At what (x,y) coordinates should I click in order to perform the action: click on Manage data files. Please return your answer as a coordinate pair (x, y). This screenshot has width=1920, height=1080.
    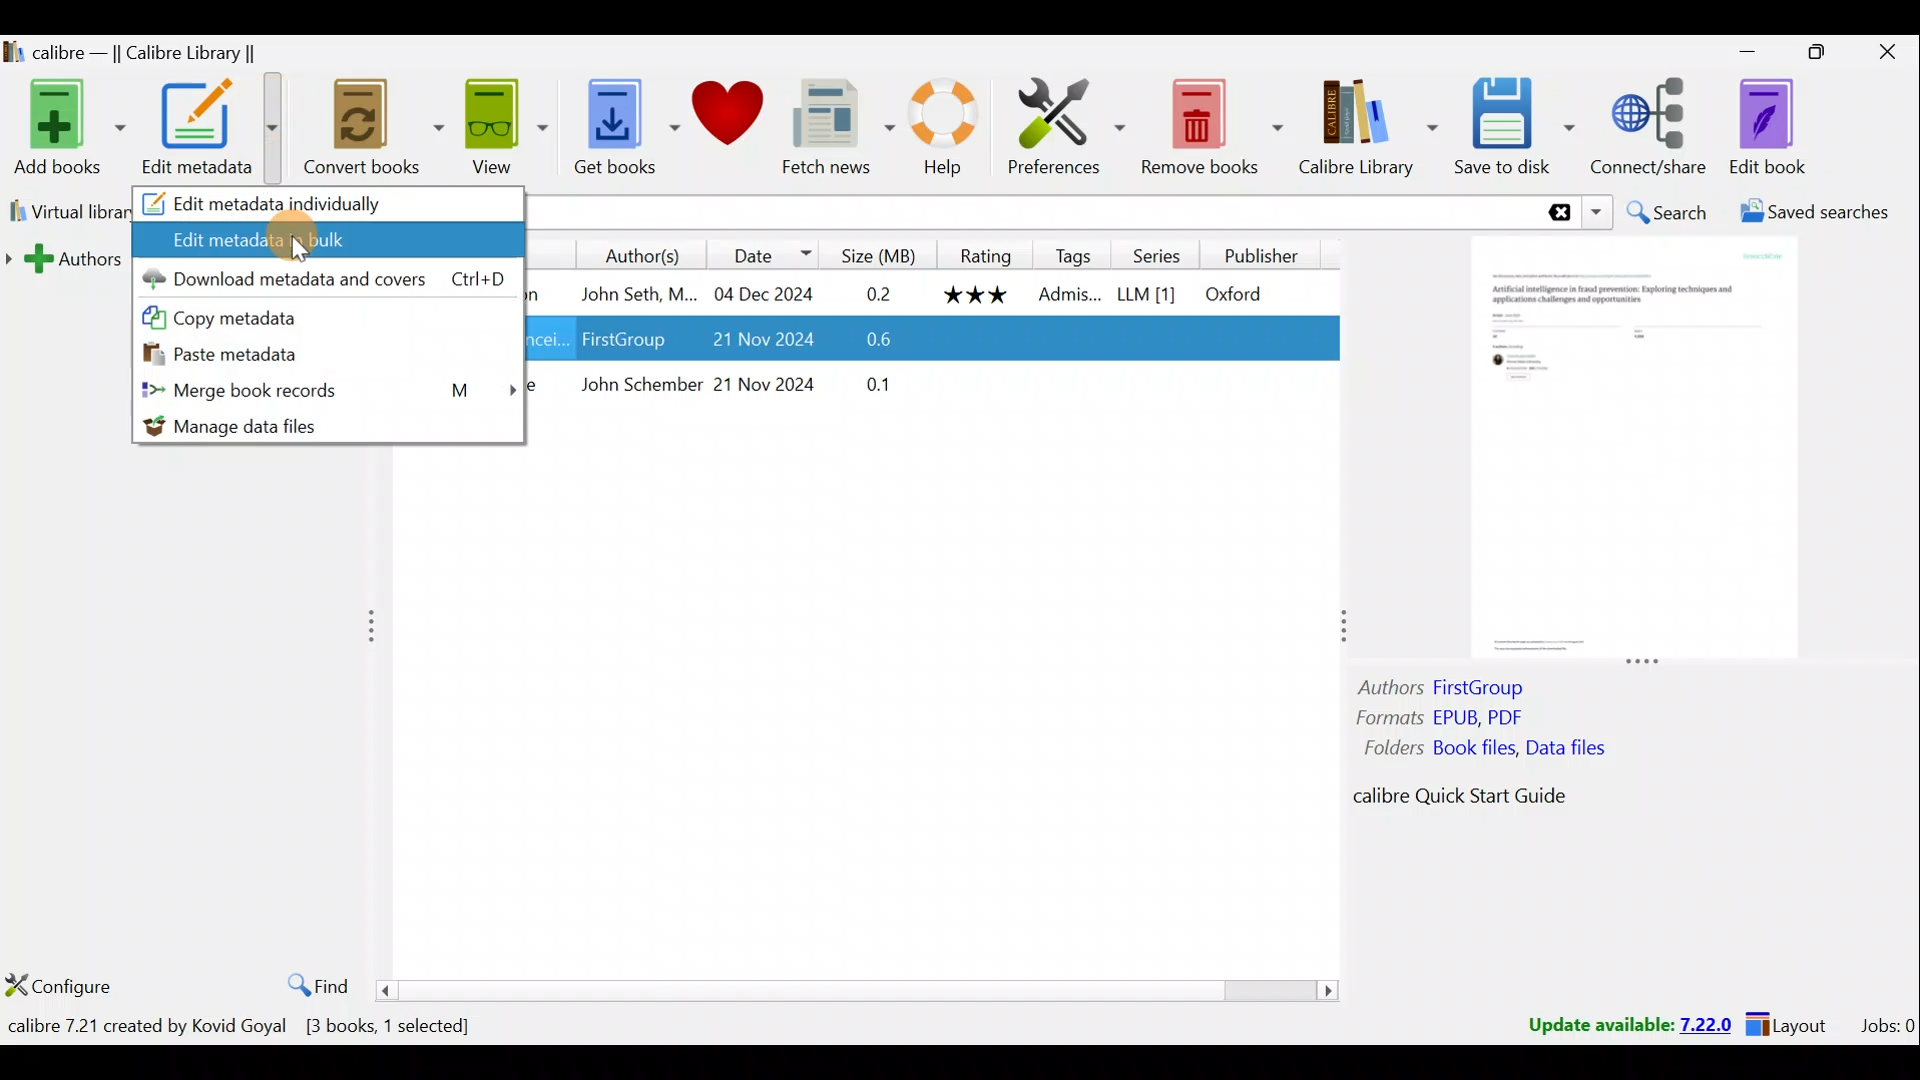
    Looking at the image, I should click on (281, 427).